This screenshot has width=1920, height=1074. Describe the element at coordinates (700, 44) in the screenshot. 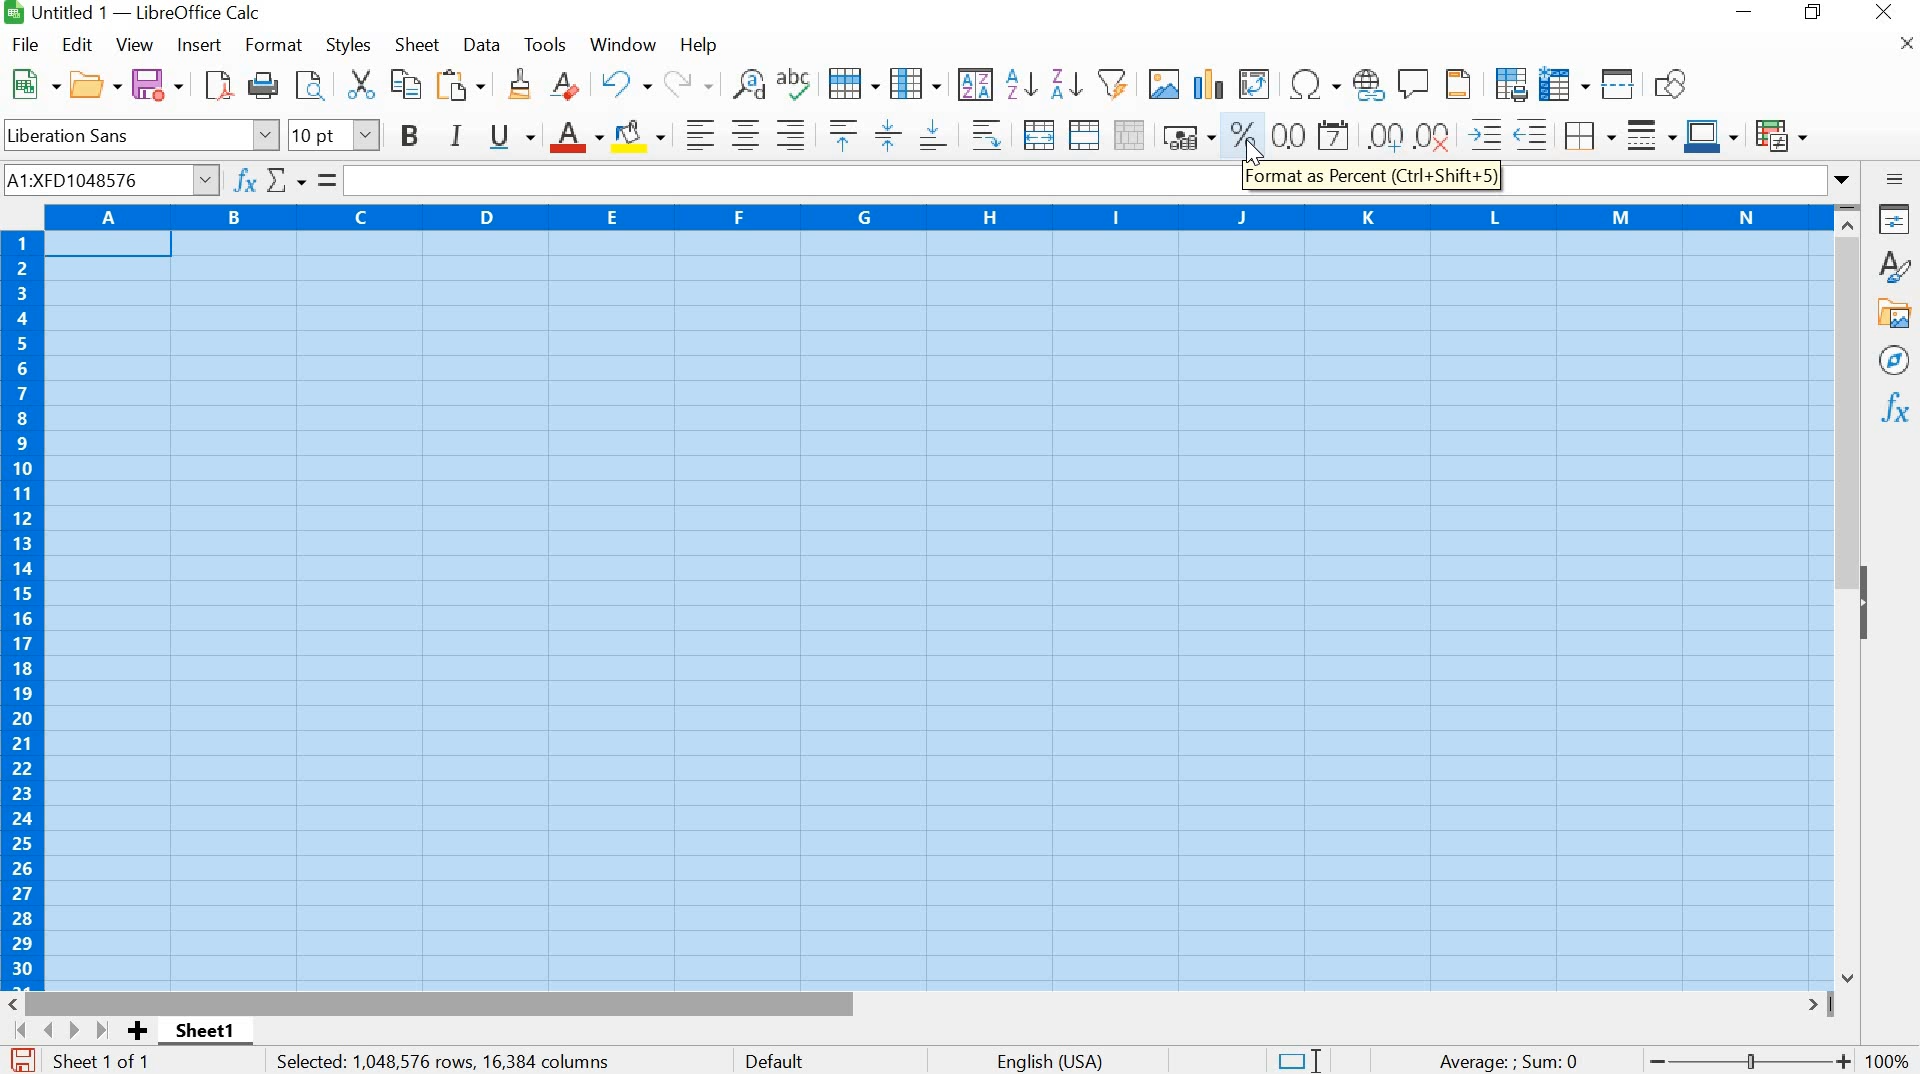

I see `HELP` at that location.